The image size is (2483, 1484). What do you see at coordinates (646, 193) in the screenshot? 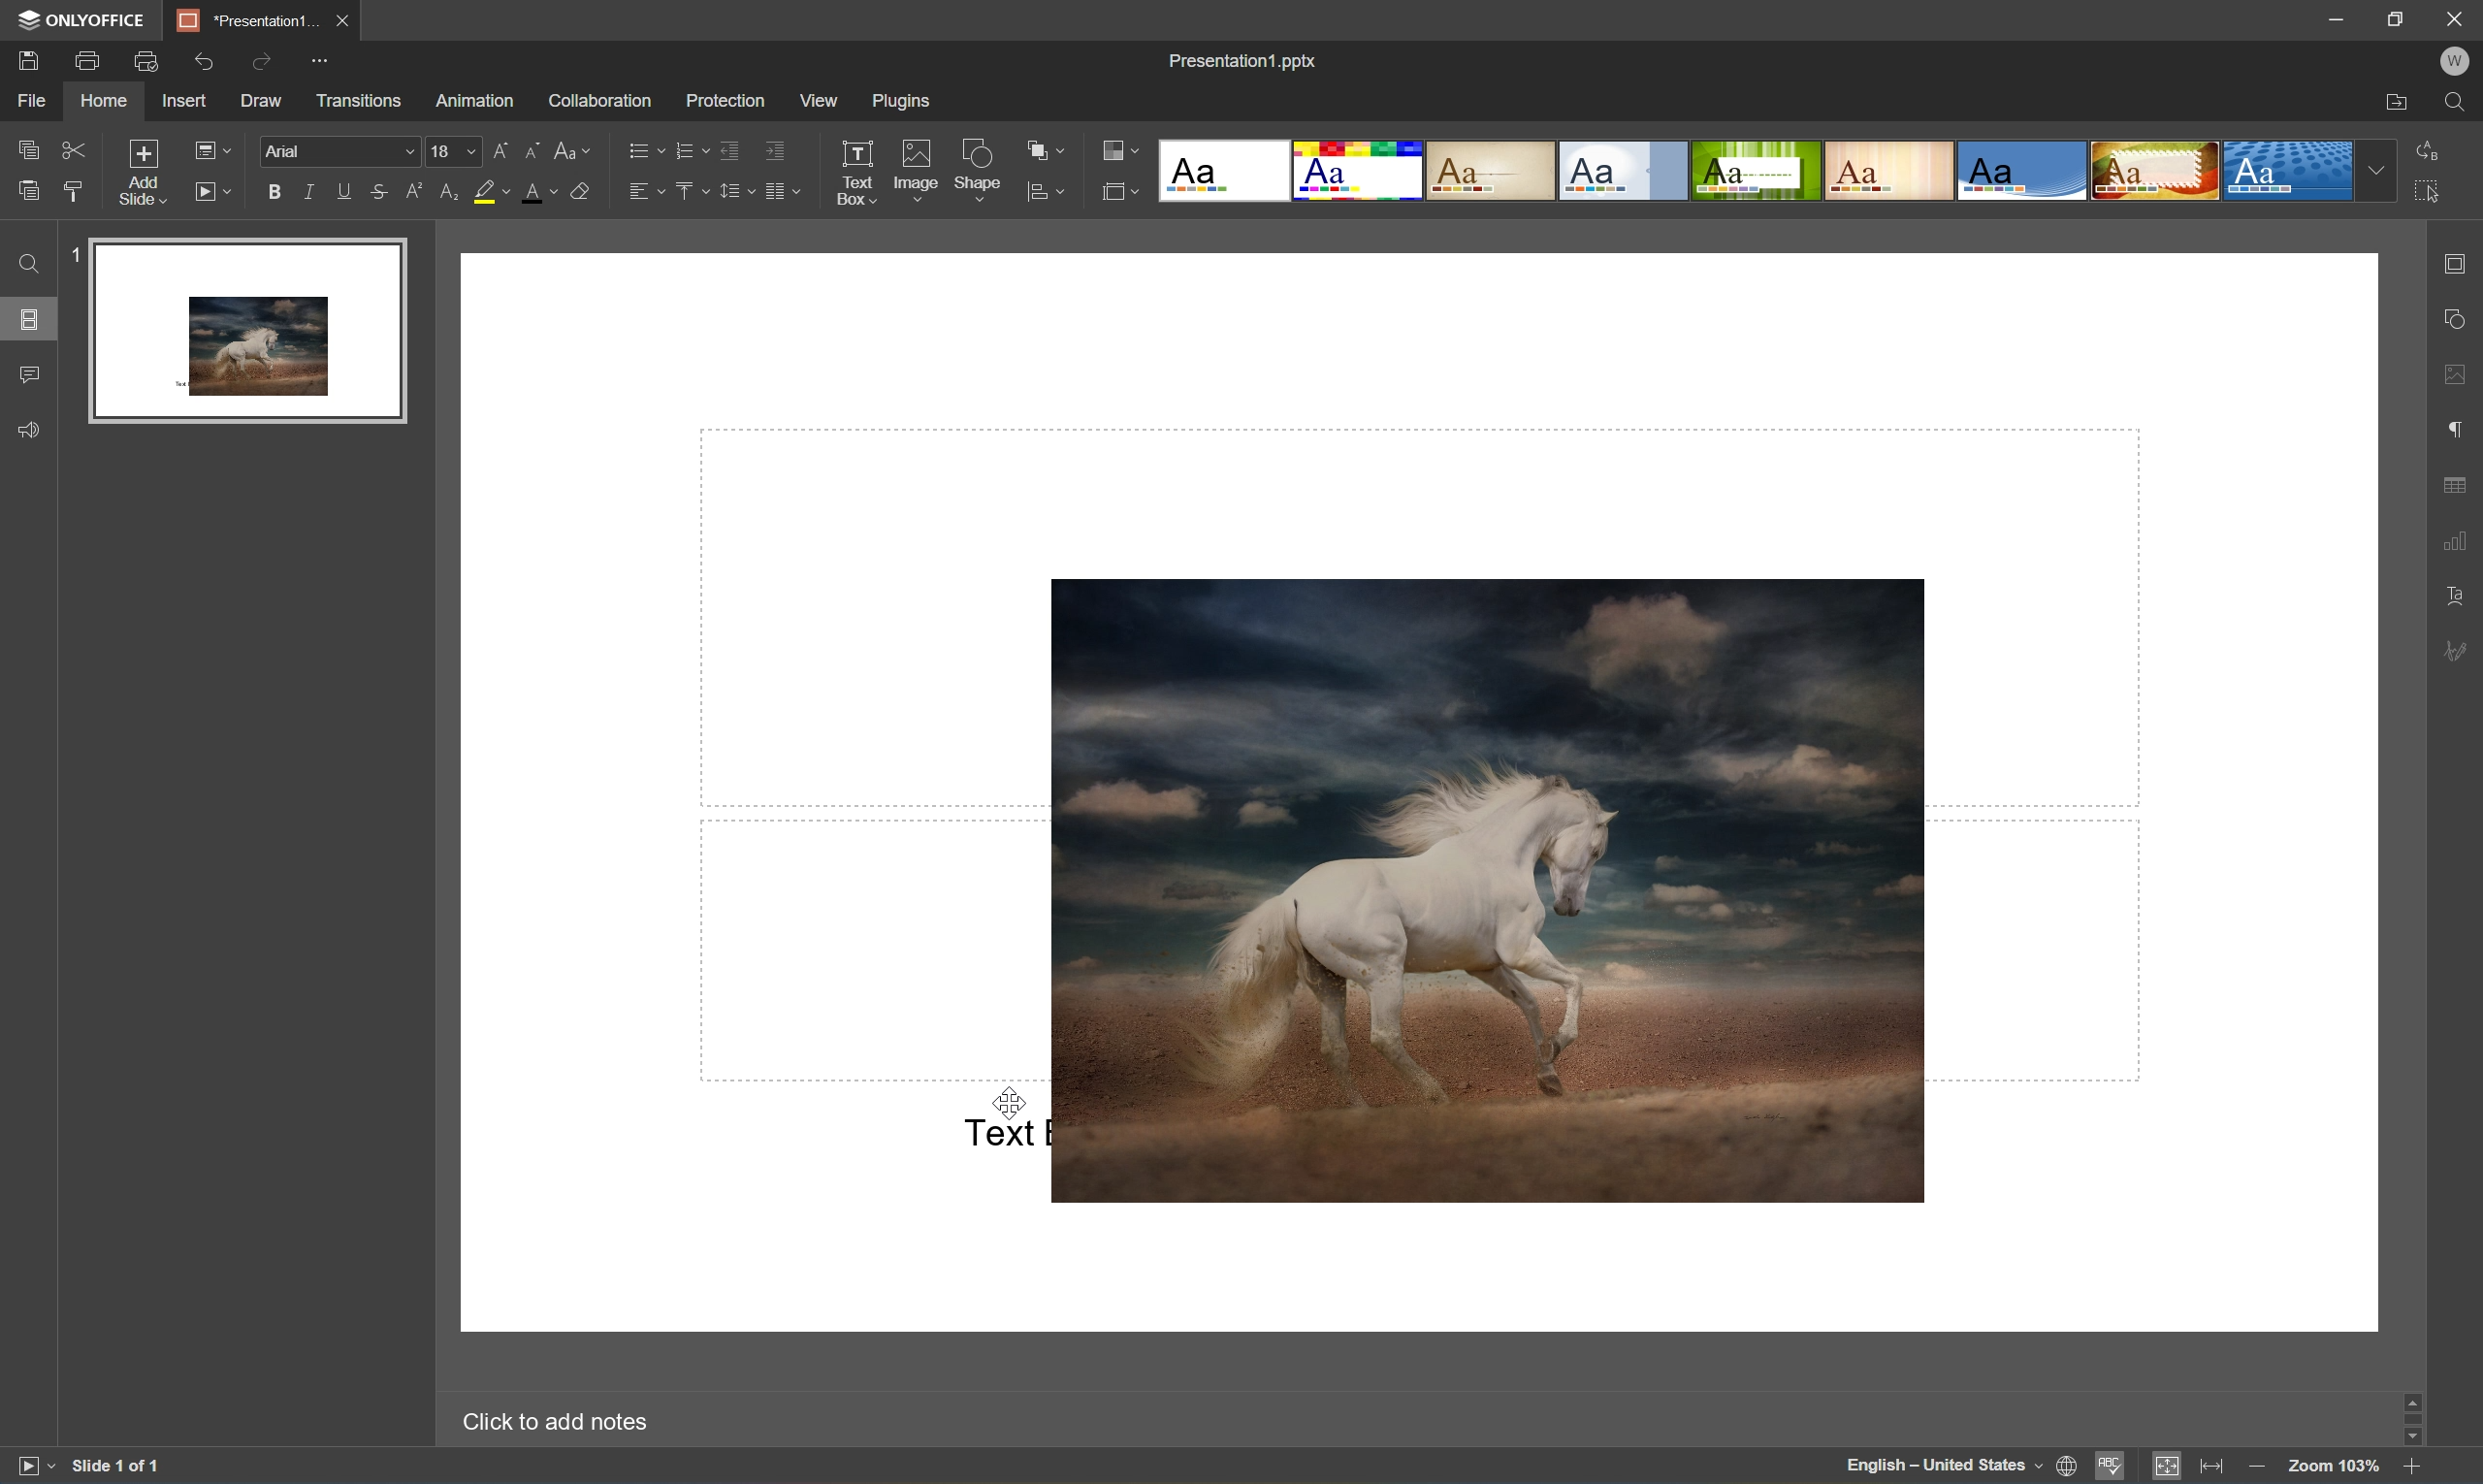
I see `Horizontal align` at bounding box center [646, 193].